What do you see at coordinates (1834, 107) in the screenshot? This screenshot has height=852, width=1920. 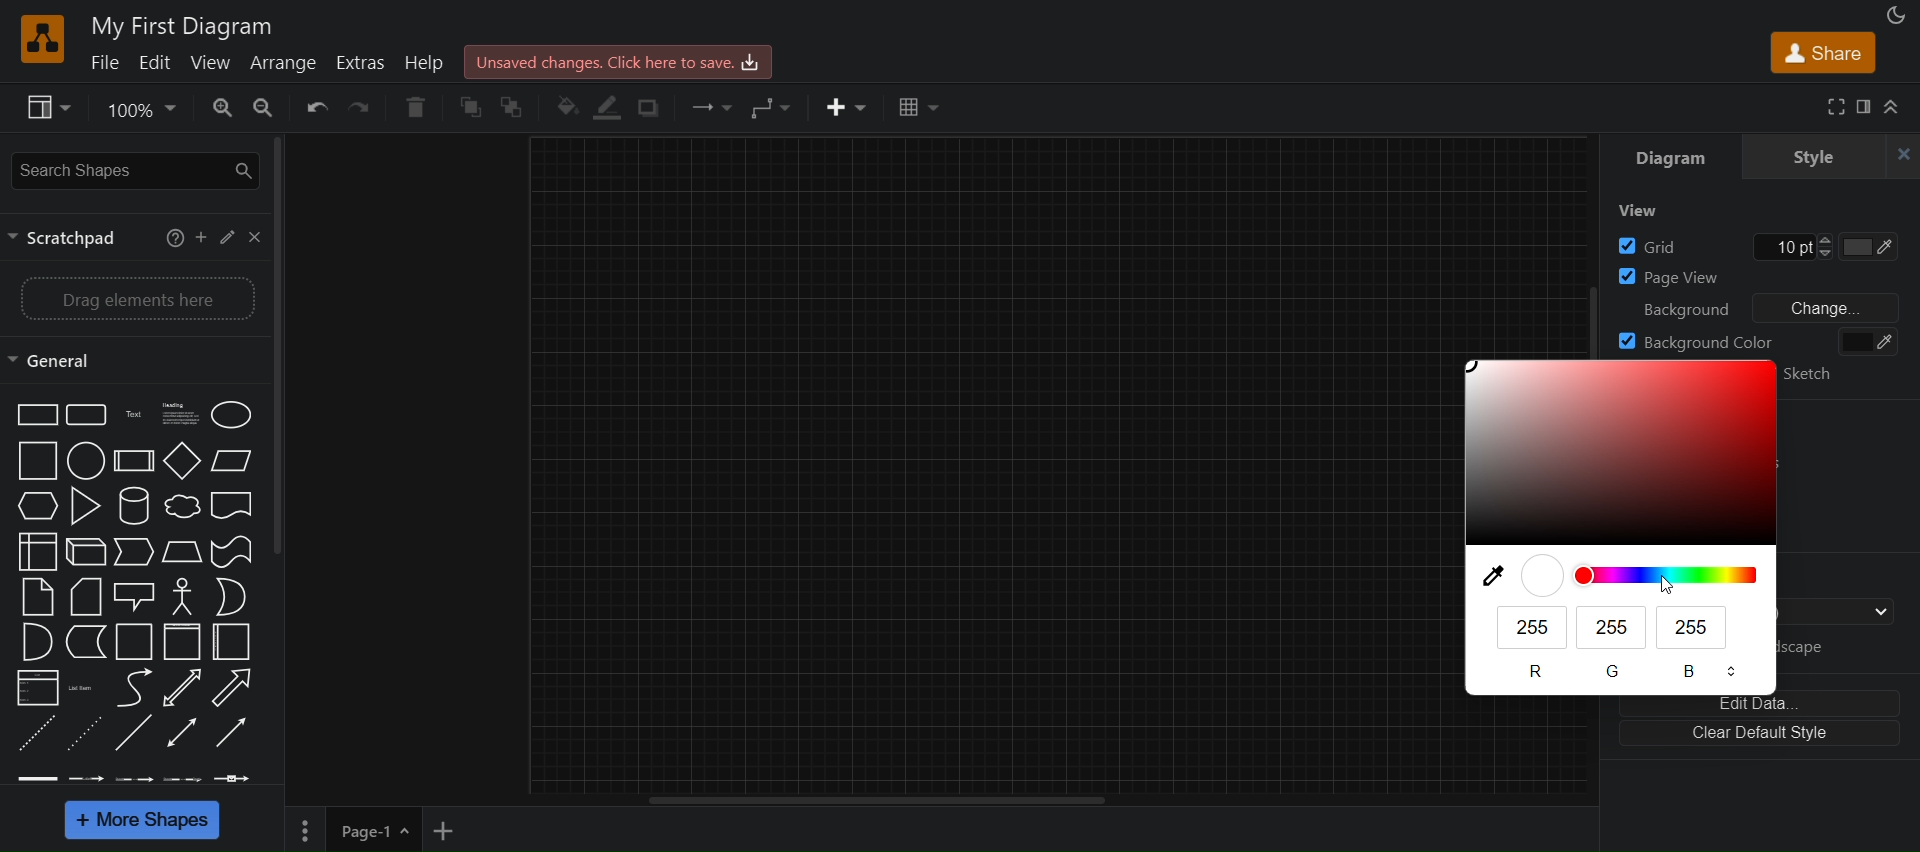 I see `fullscreen` at bounding box center [1834, 107].